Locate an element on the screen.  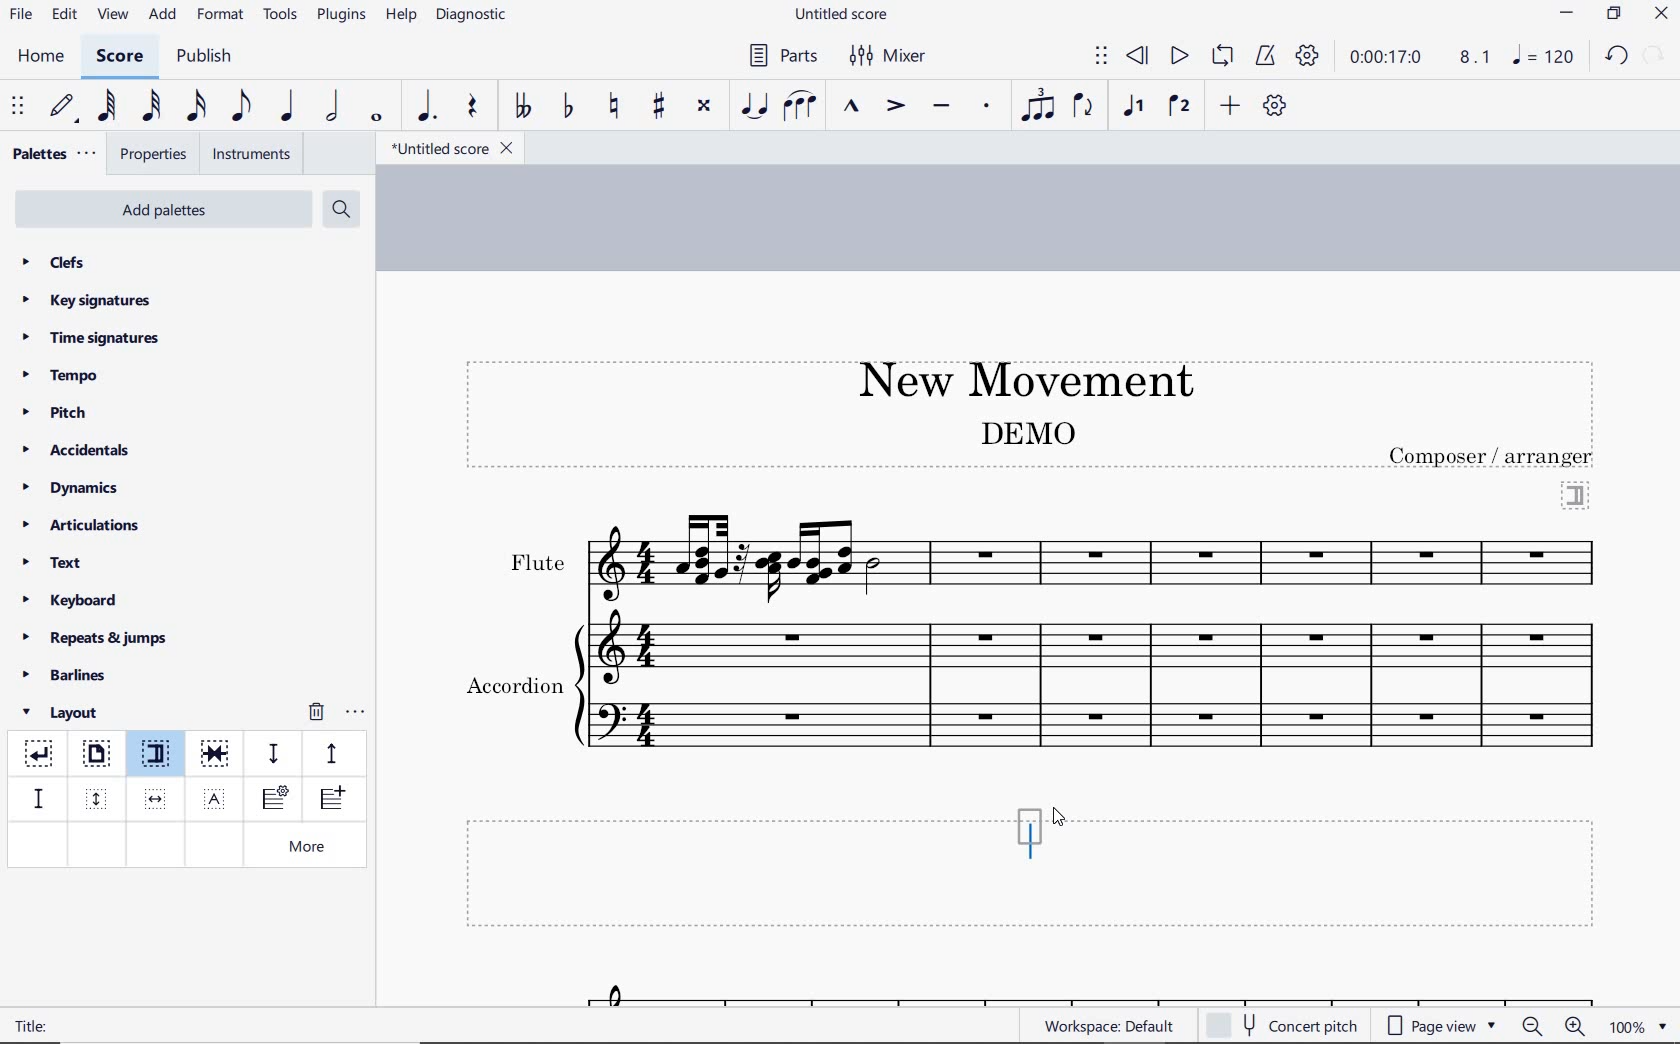
editor is located at coordinates (1039, 834).